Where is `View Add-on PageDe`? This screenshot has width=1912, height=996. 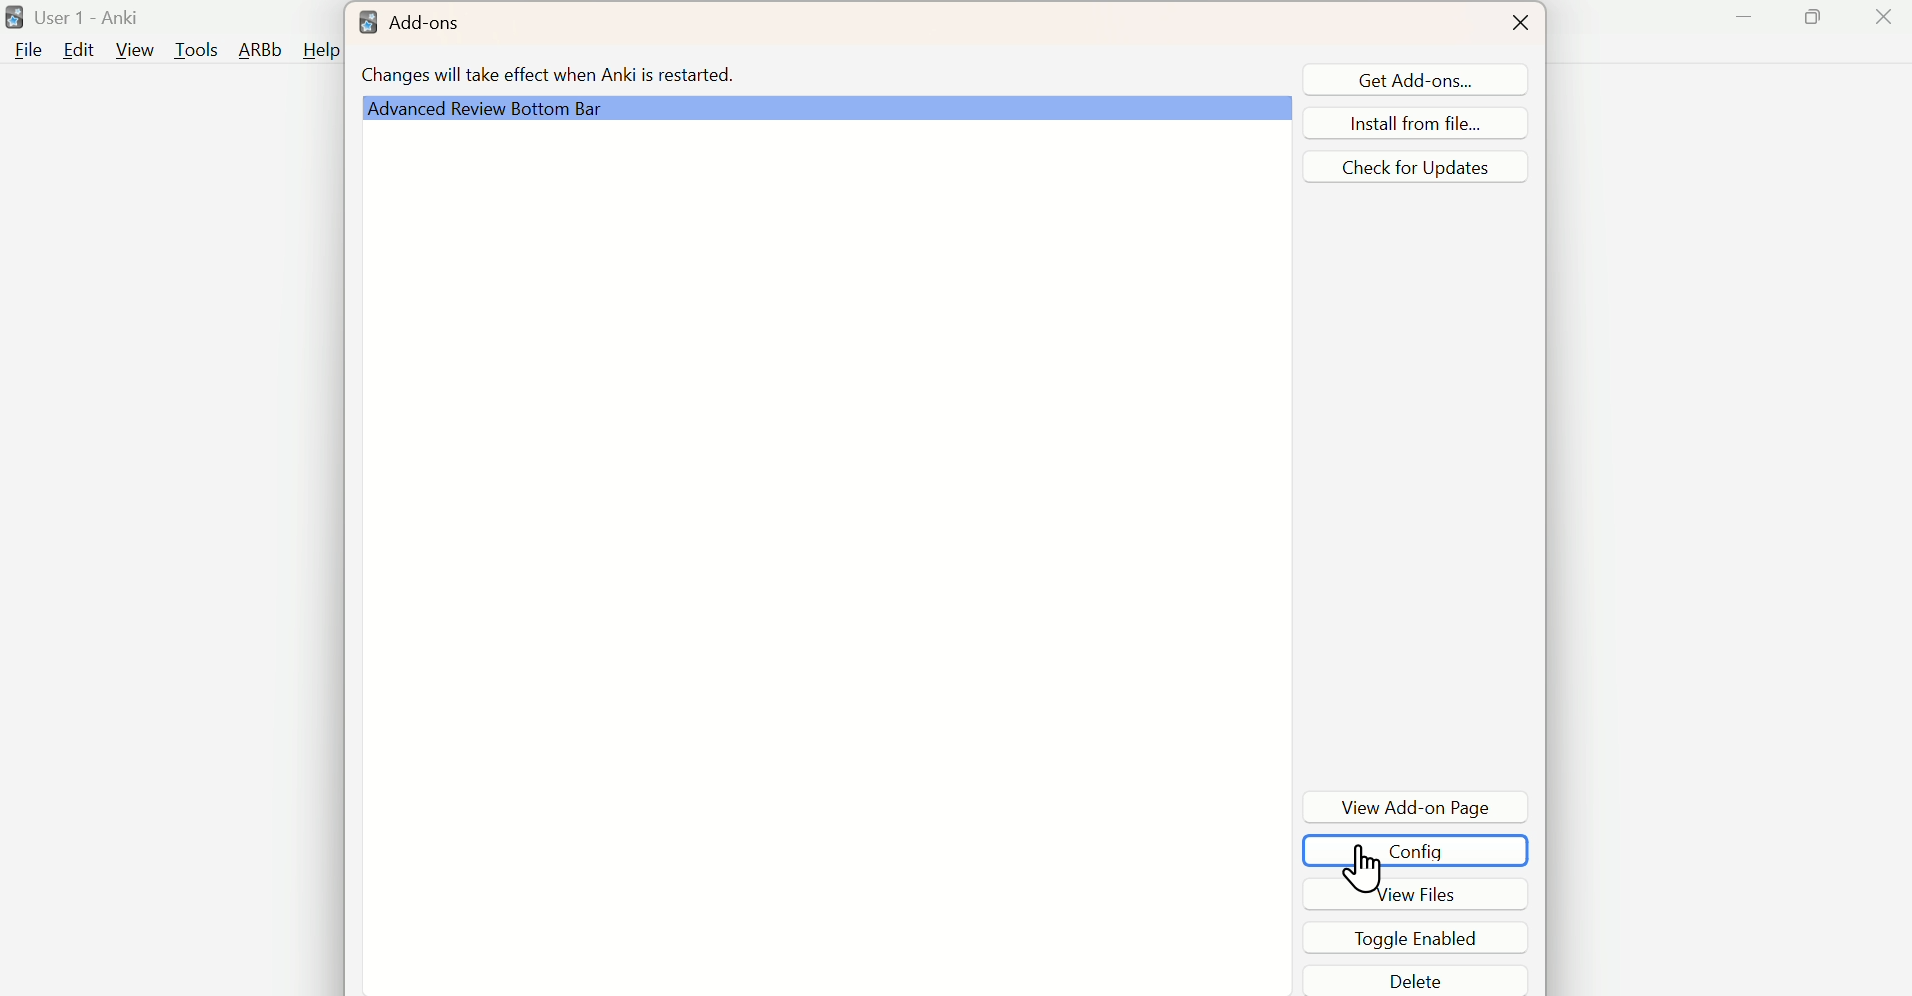 View Add-on PageDe is located at coordinates (1417, 806).